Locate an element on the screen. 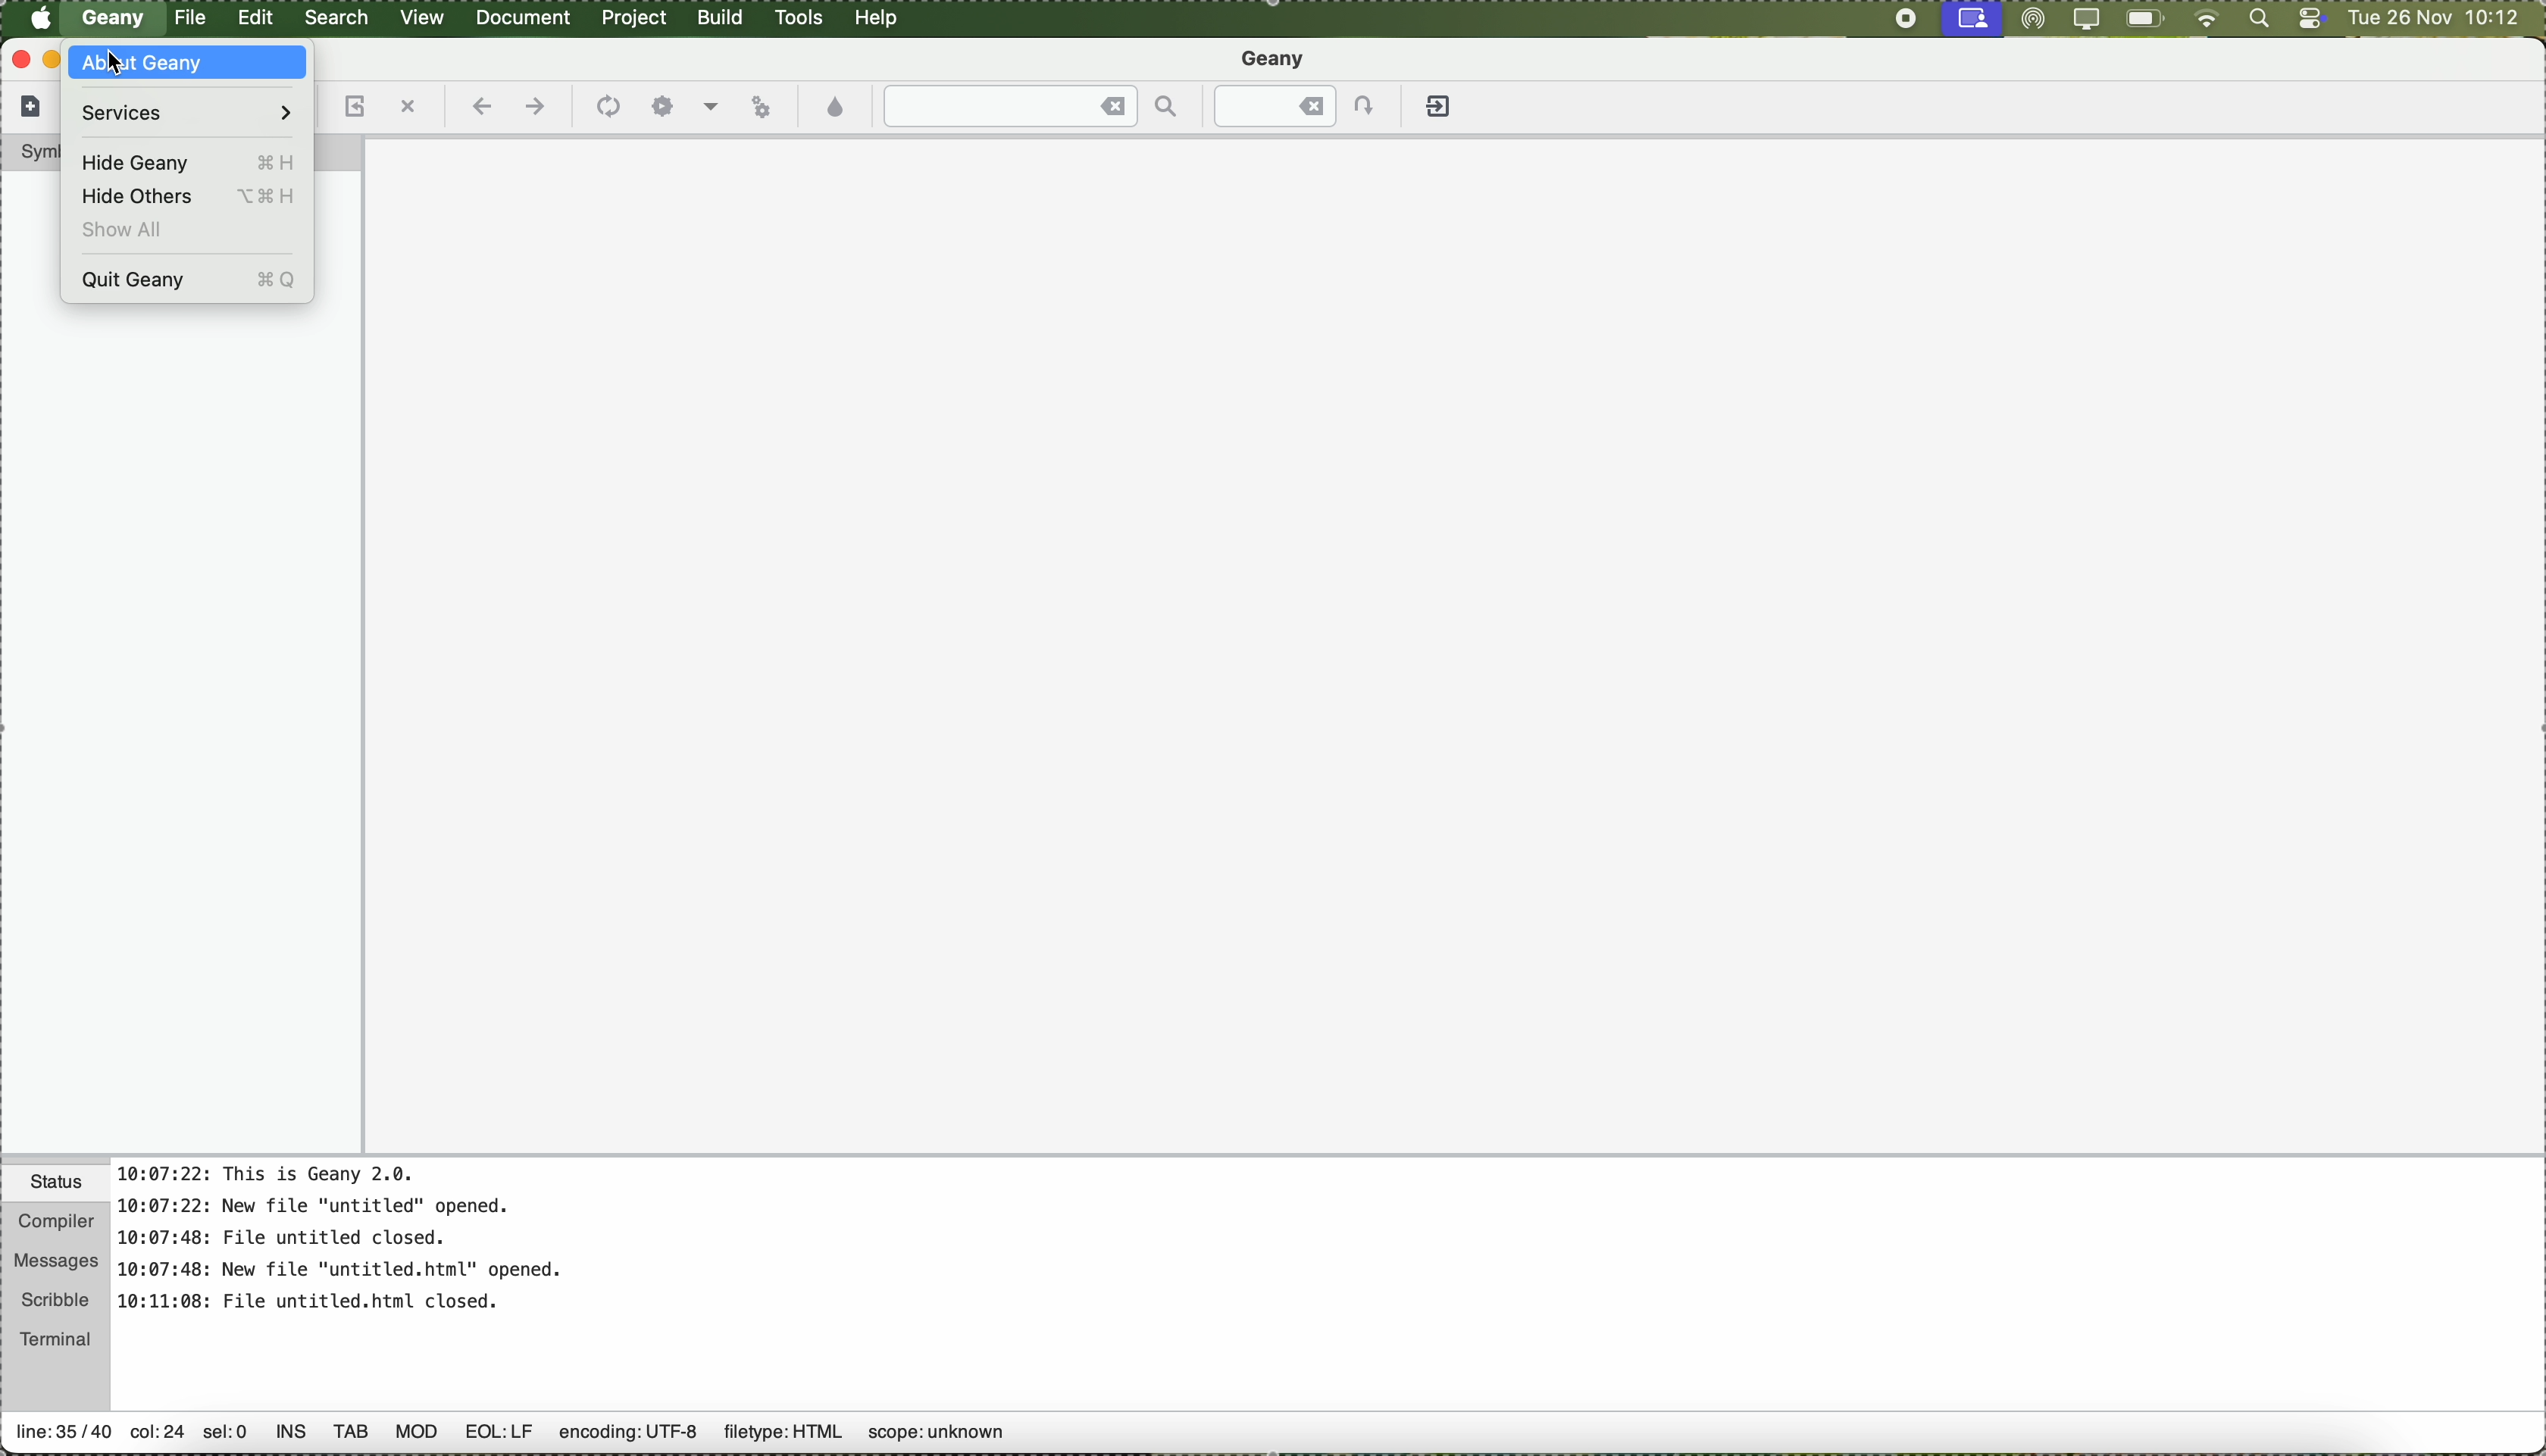 The width and height of the screenshot is (2546, 1456). navigate back a location is located at coordinates (483, 108).